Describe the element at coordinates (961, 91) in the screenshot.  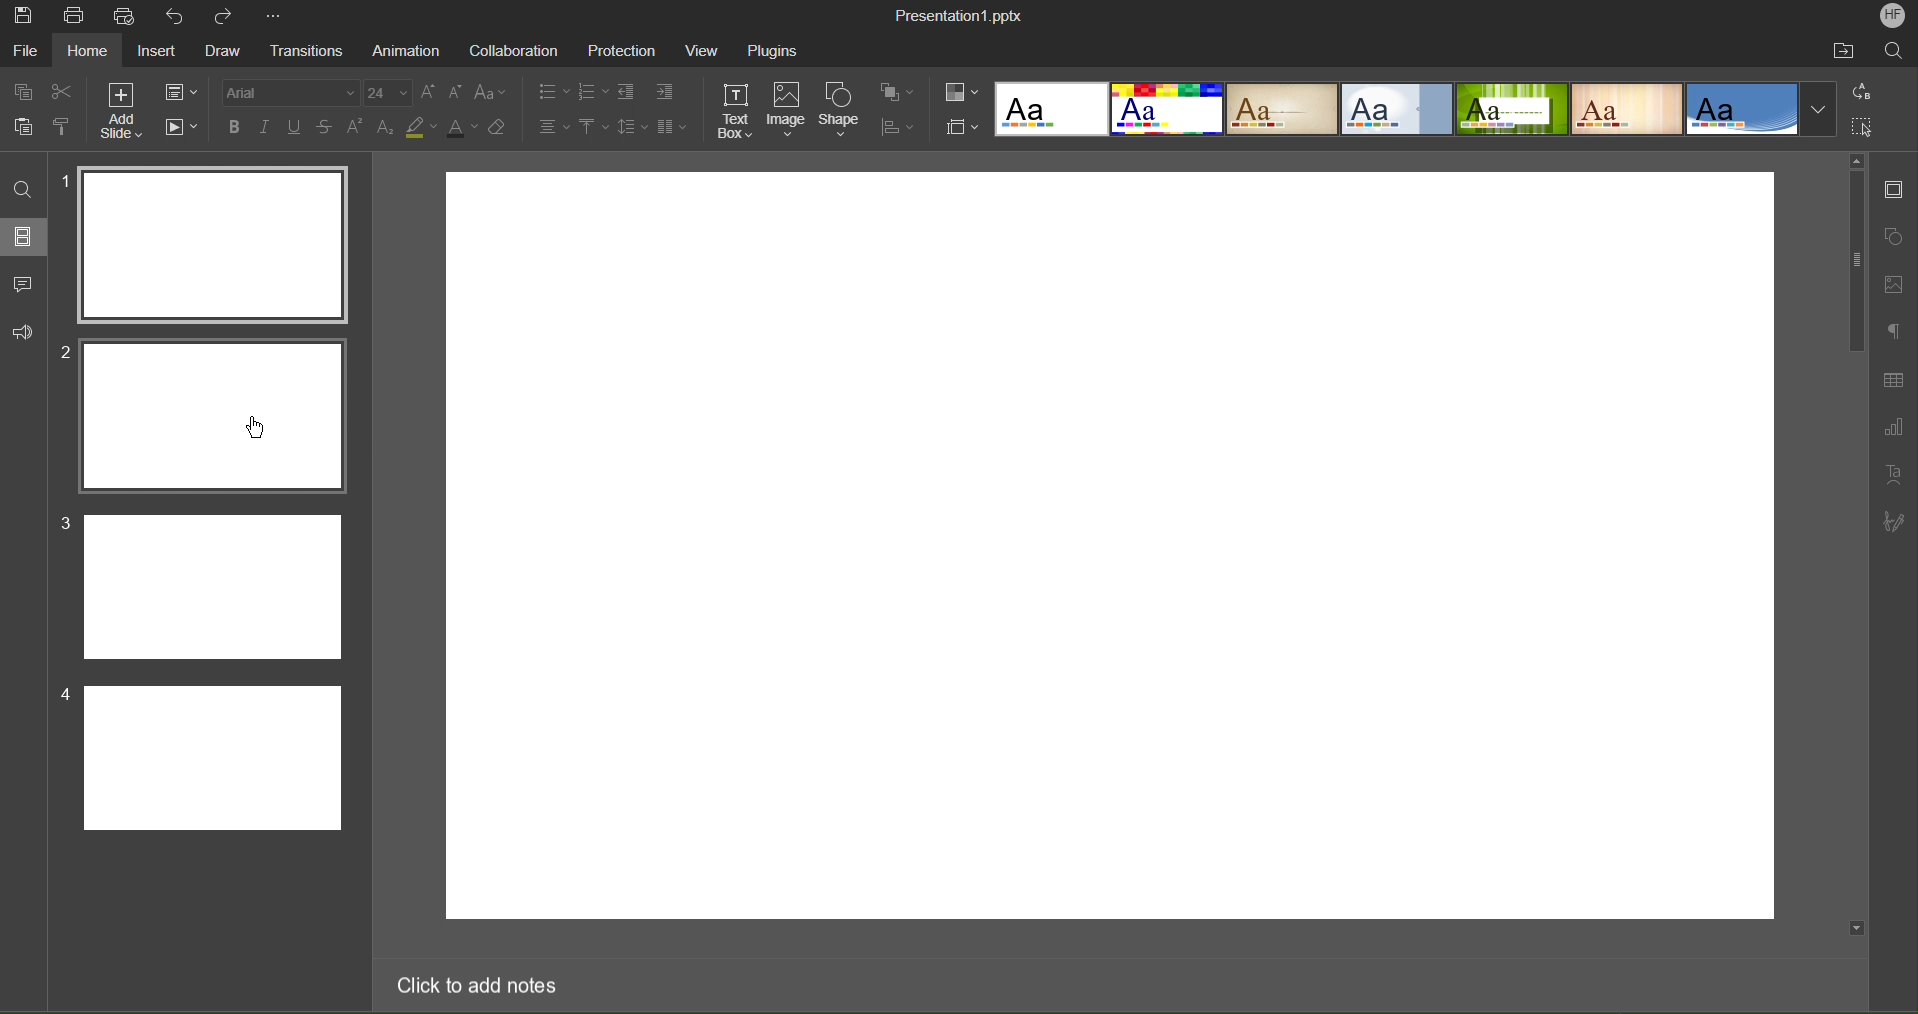
I see `Color` at that location.